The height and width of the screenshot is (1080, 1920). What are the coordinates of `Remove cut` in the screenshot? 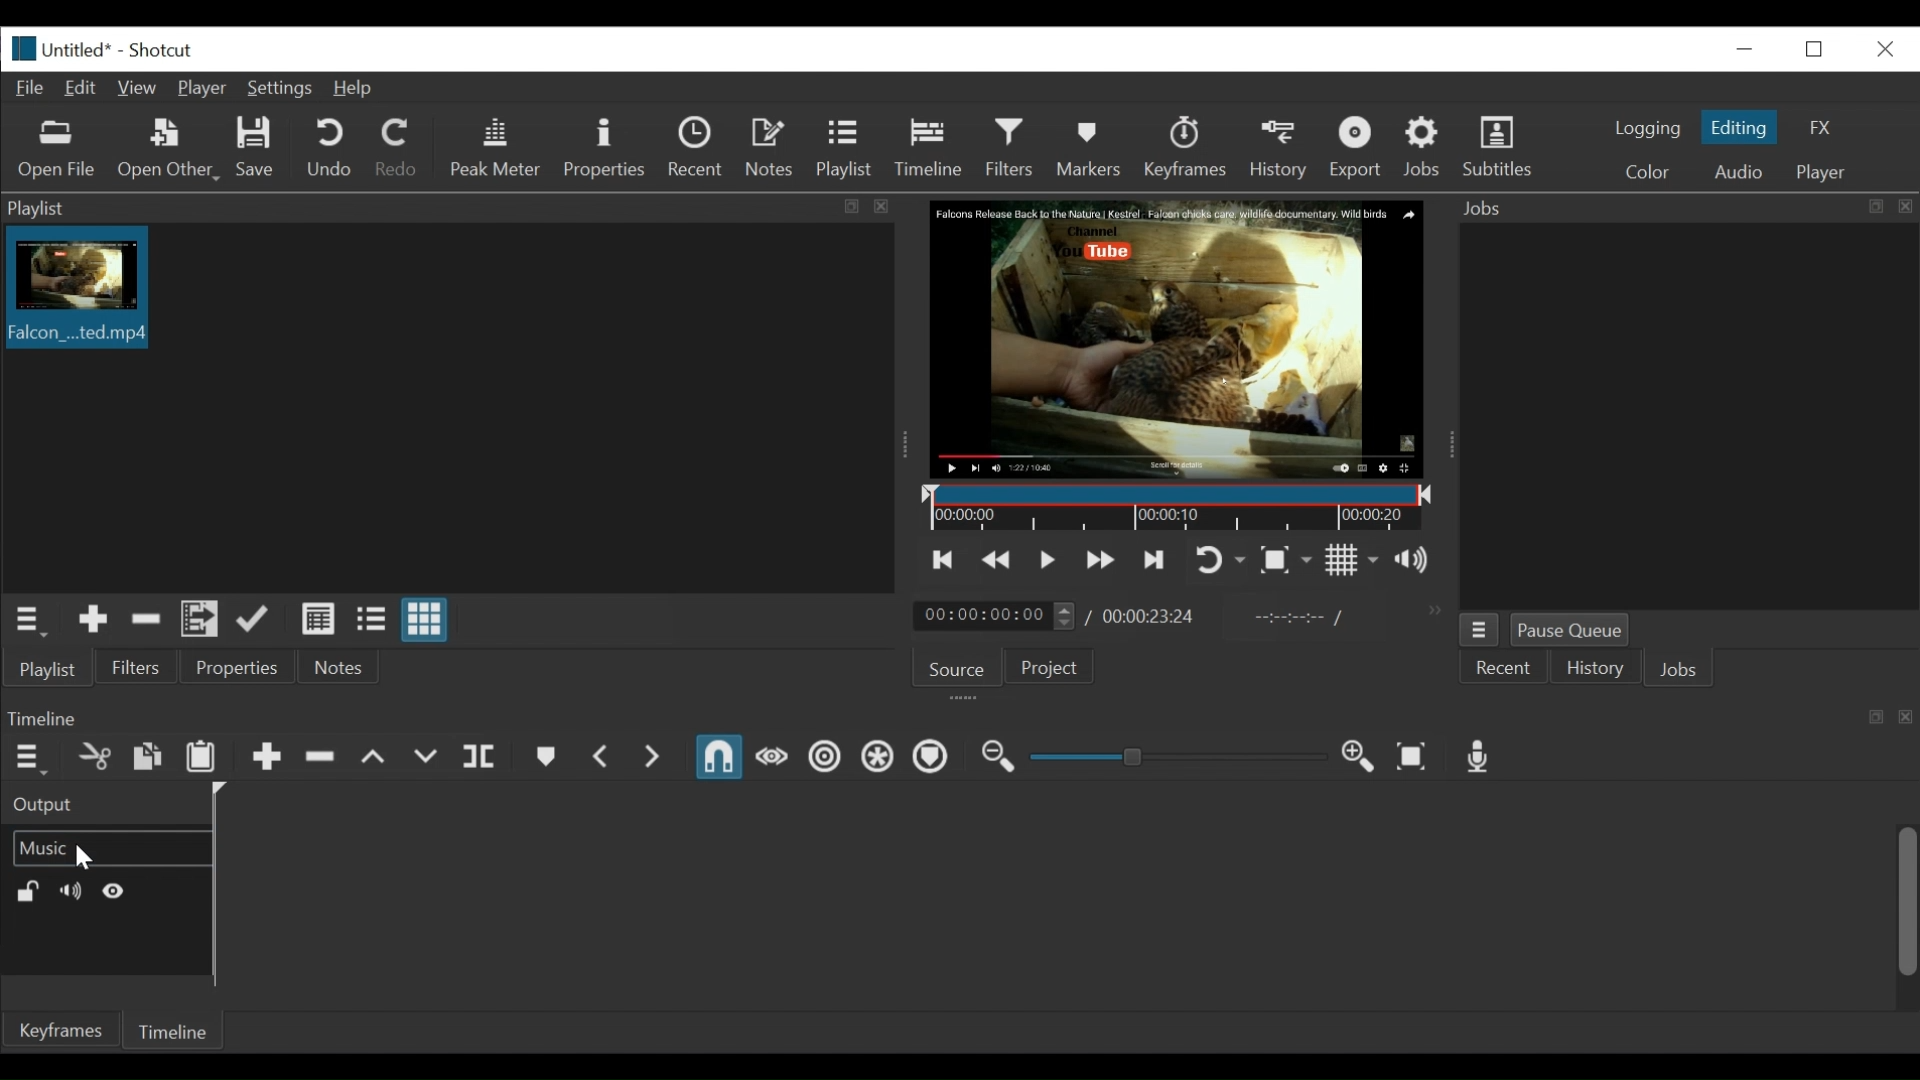 It's located at (147, 620).